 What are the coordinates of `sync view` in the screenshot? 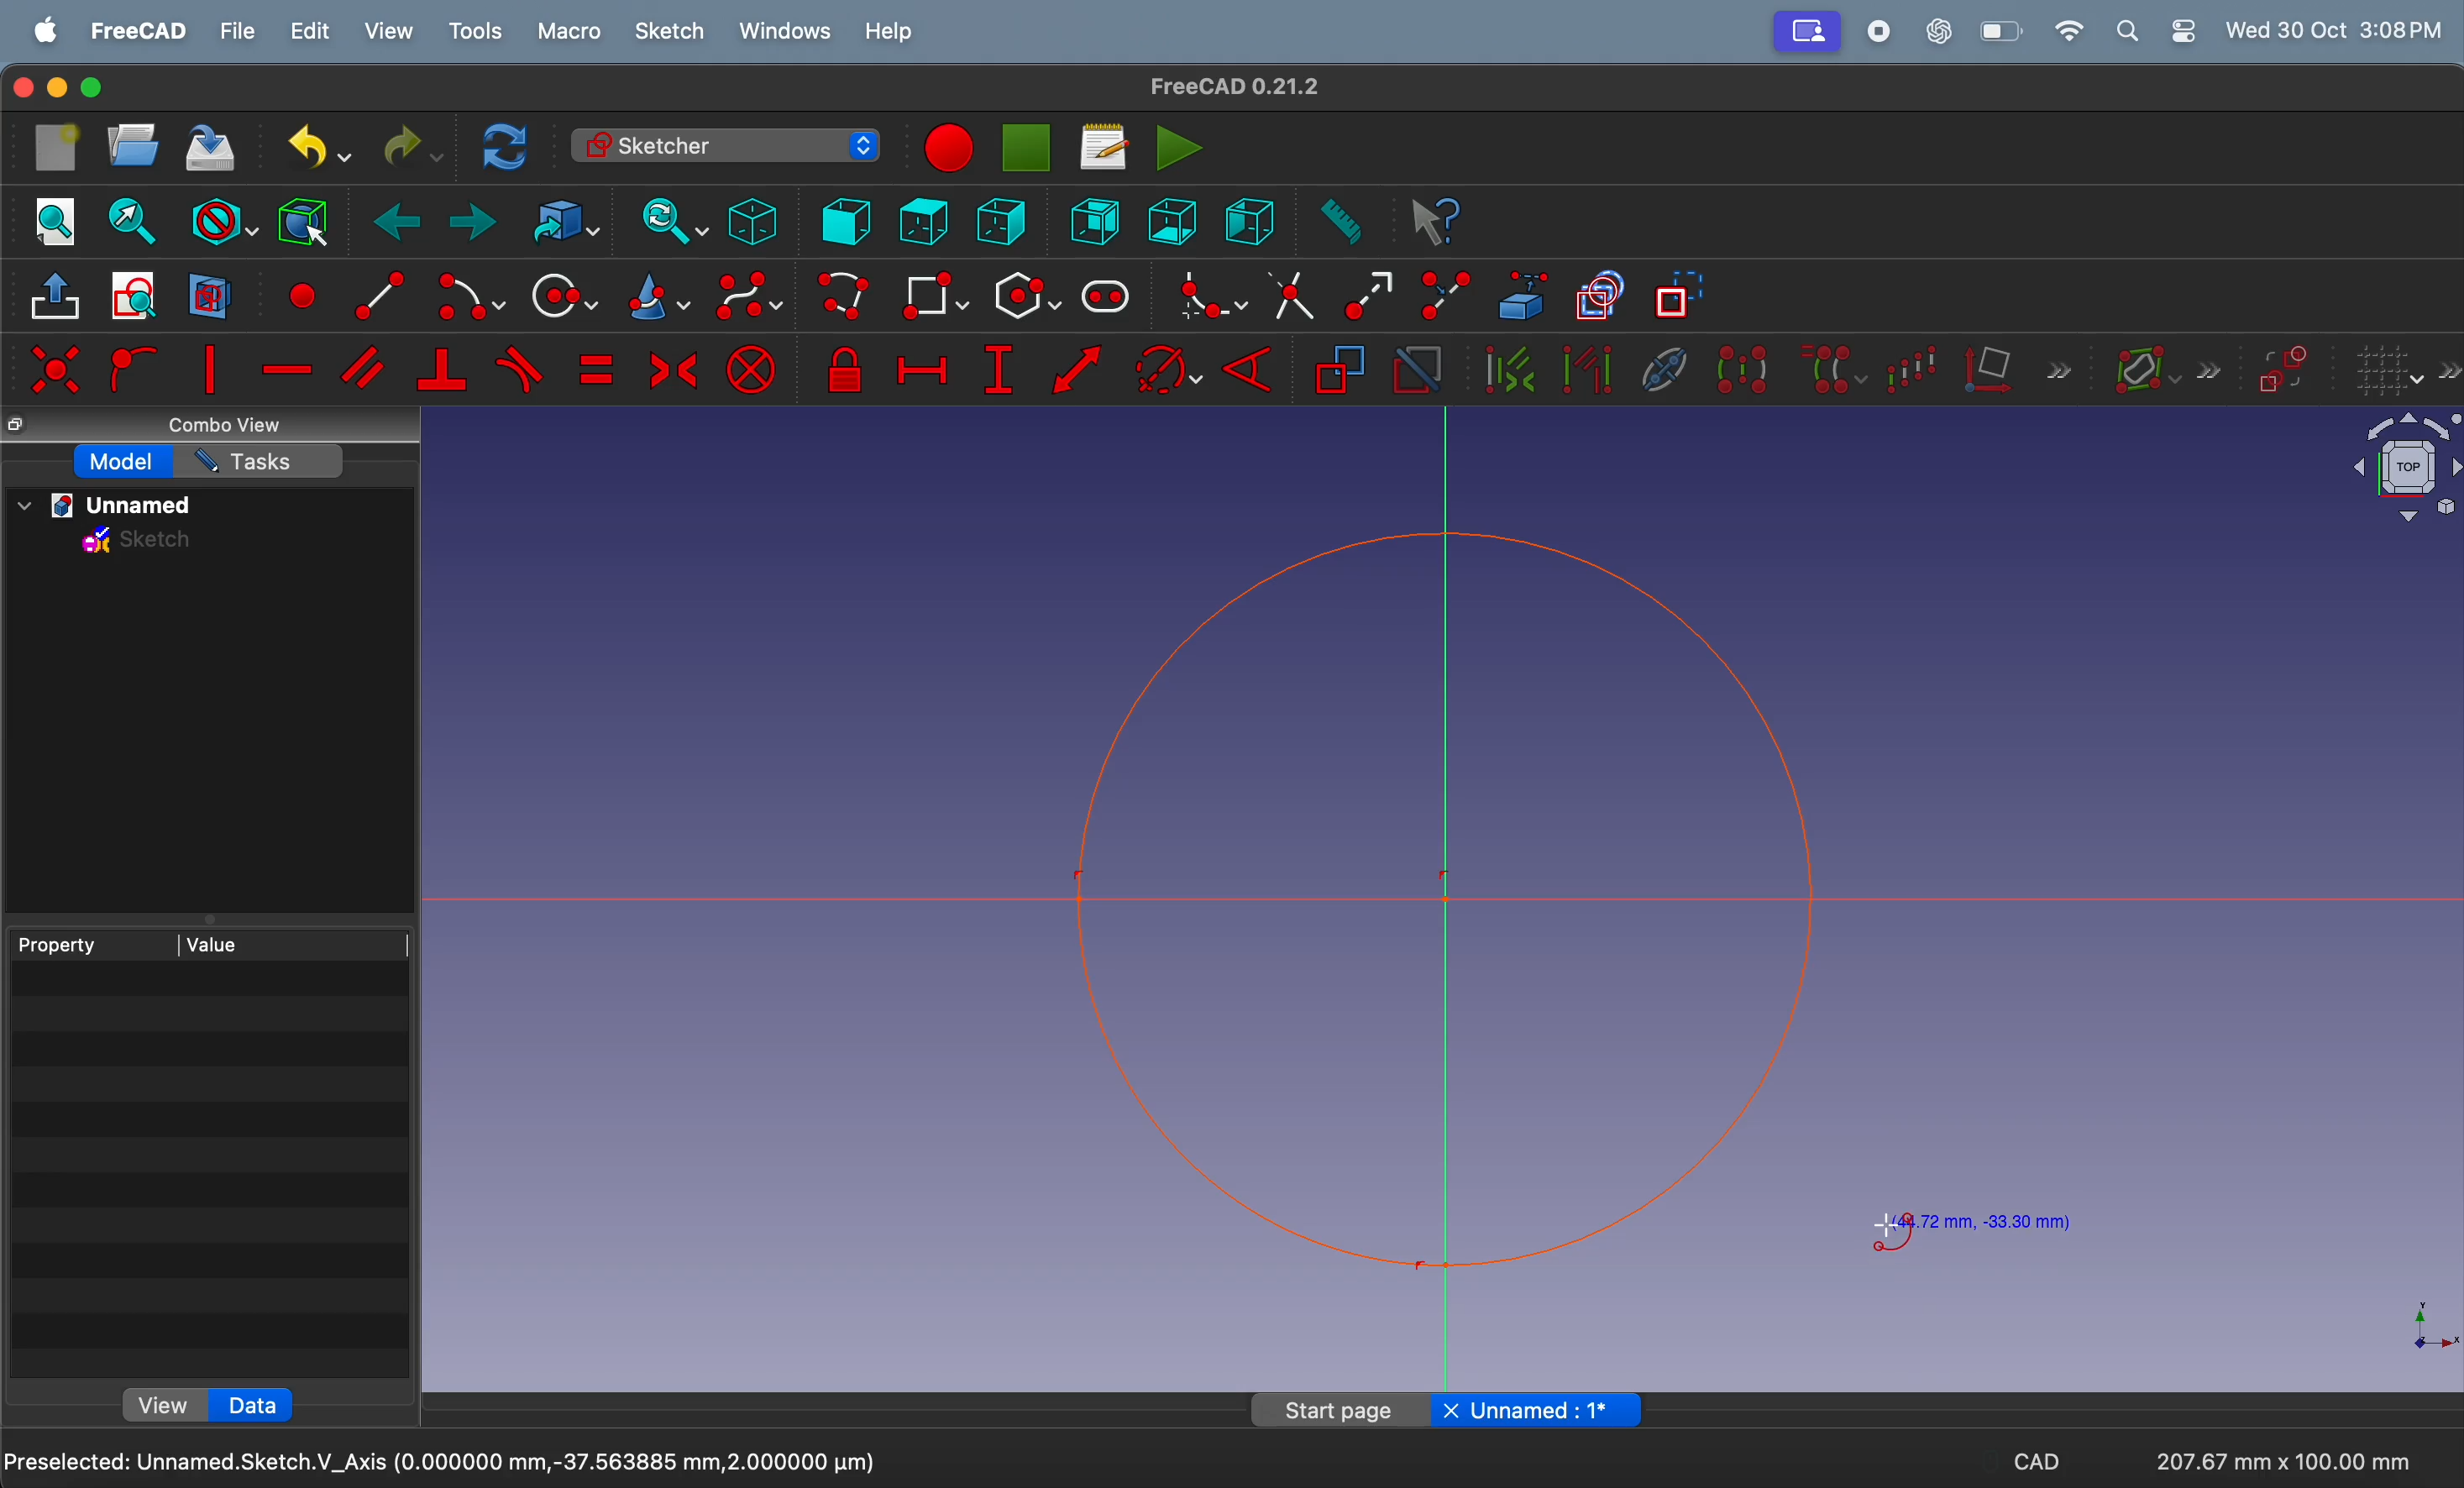 It's located at (666, 221).